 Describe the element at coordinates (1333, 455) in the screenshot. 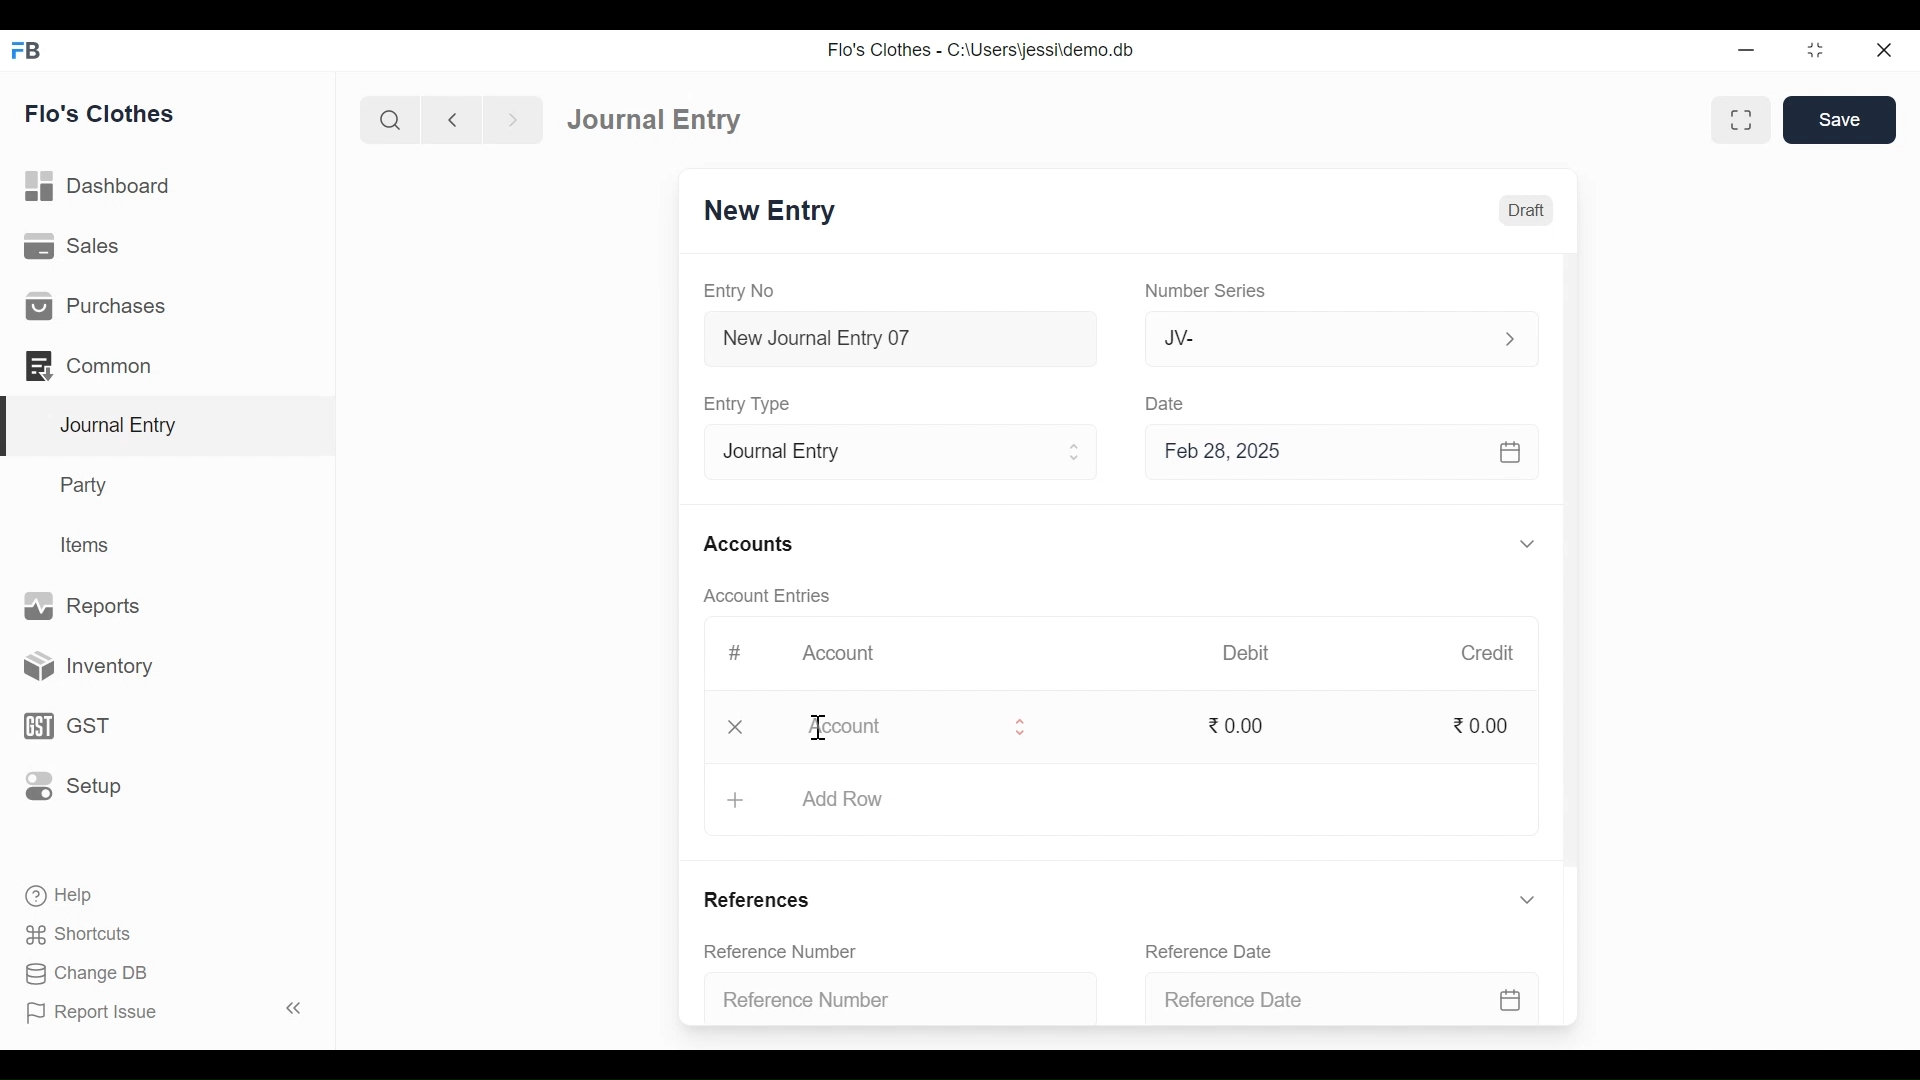

I see `Feb 28, 2025` at that location.